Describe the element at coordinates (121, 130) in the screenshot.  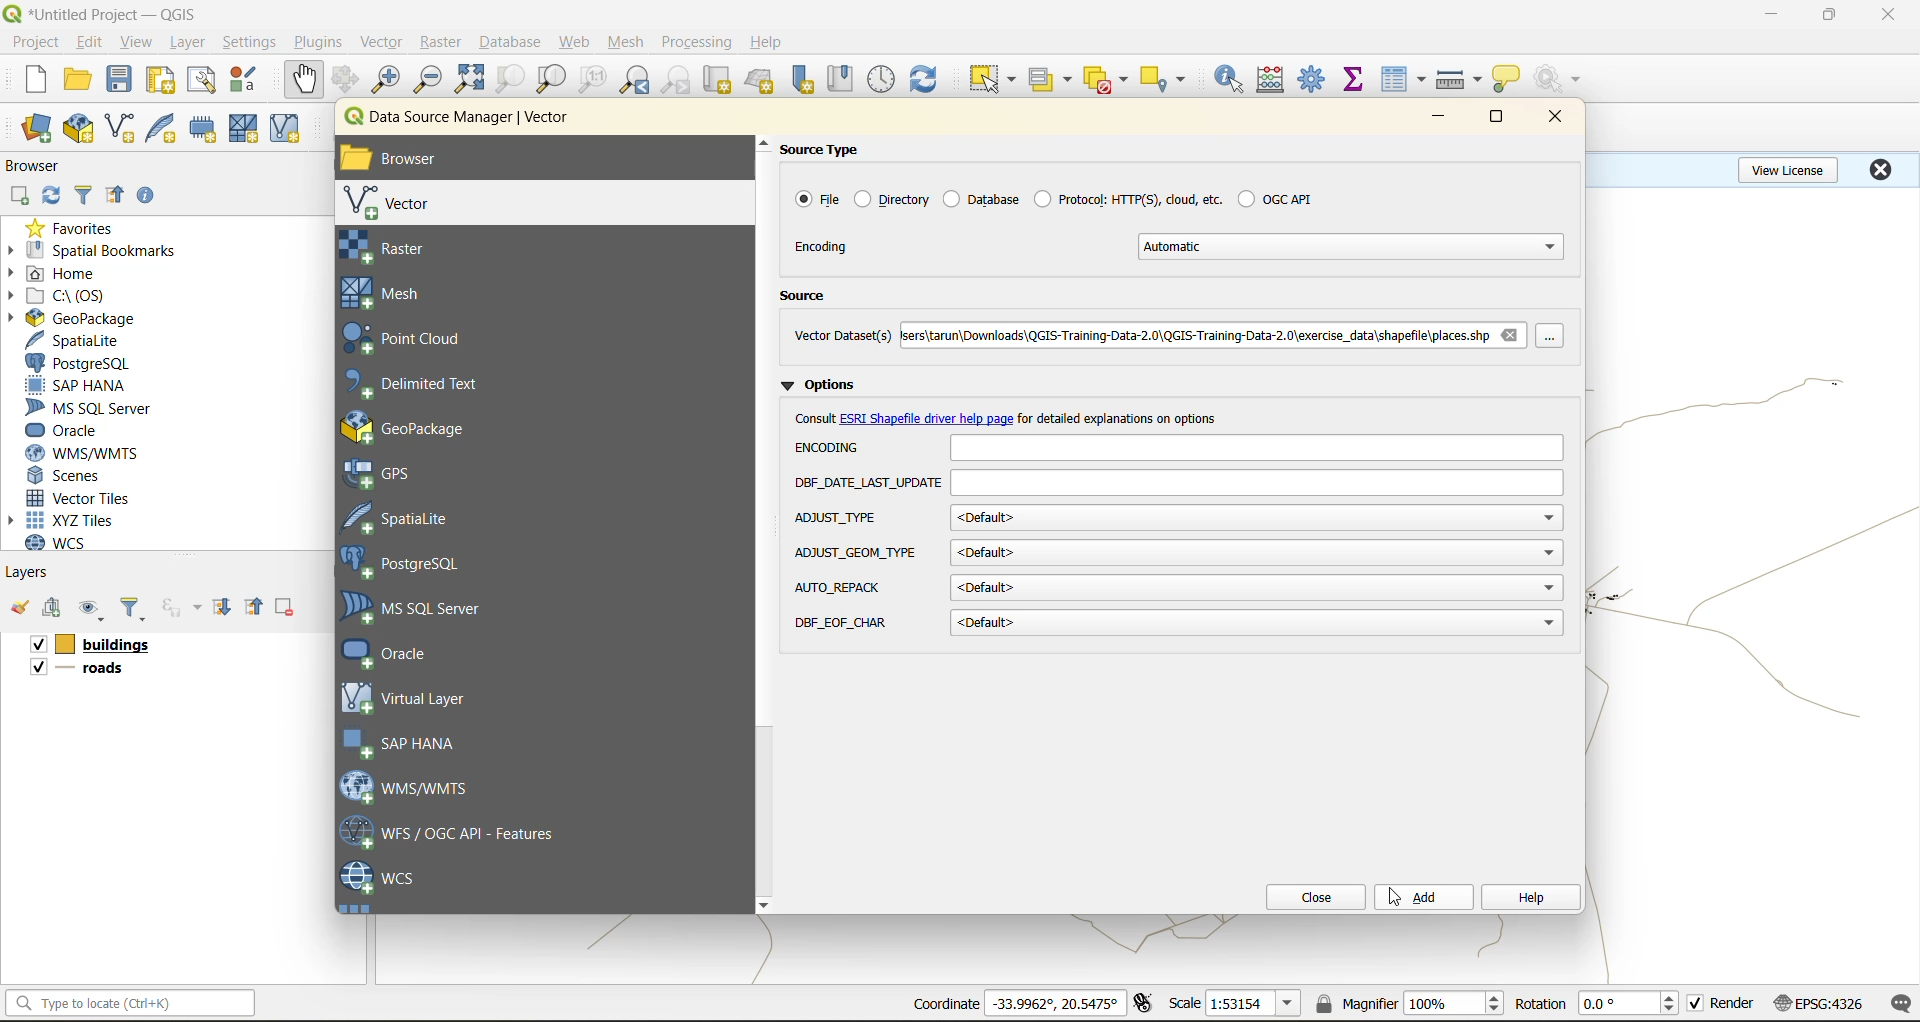
I see `new shapefile layer` at that location.